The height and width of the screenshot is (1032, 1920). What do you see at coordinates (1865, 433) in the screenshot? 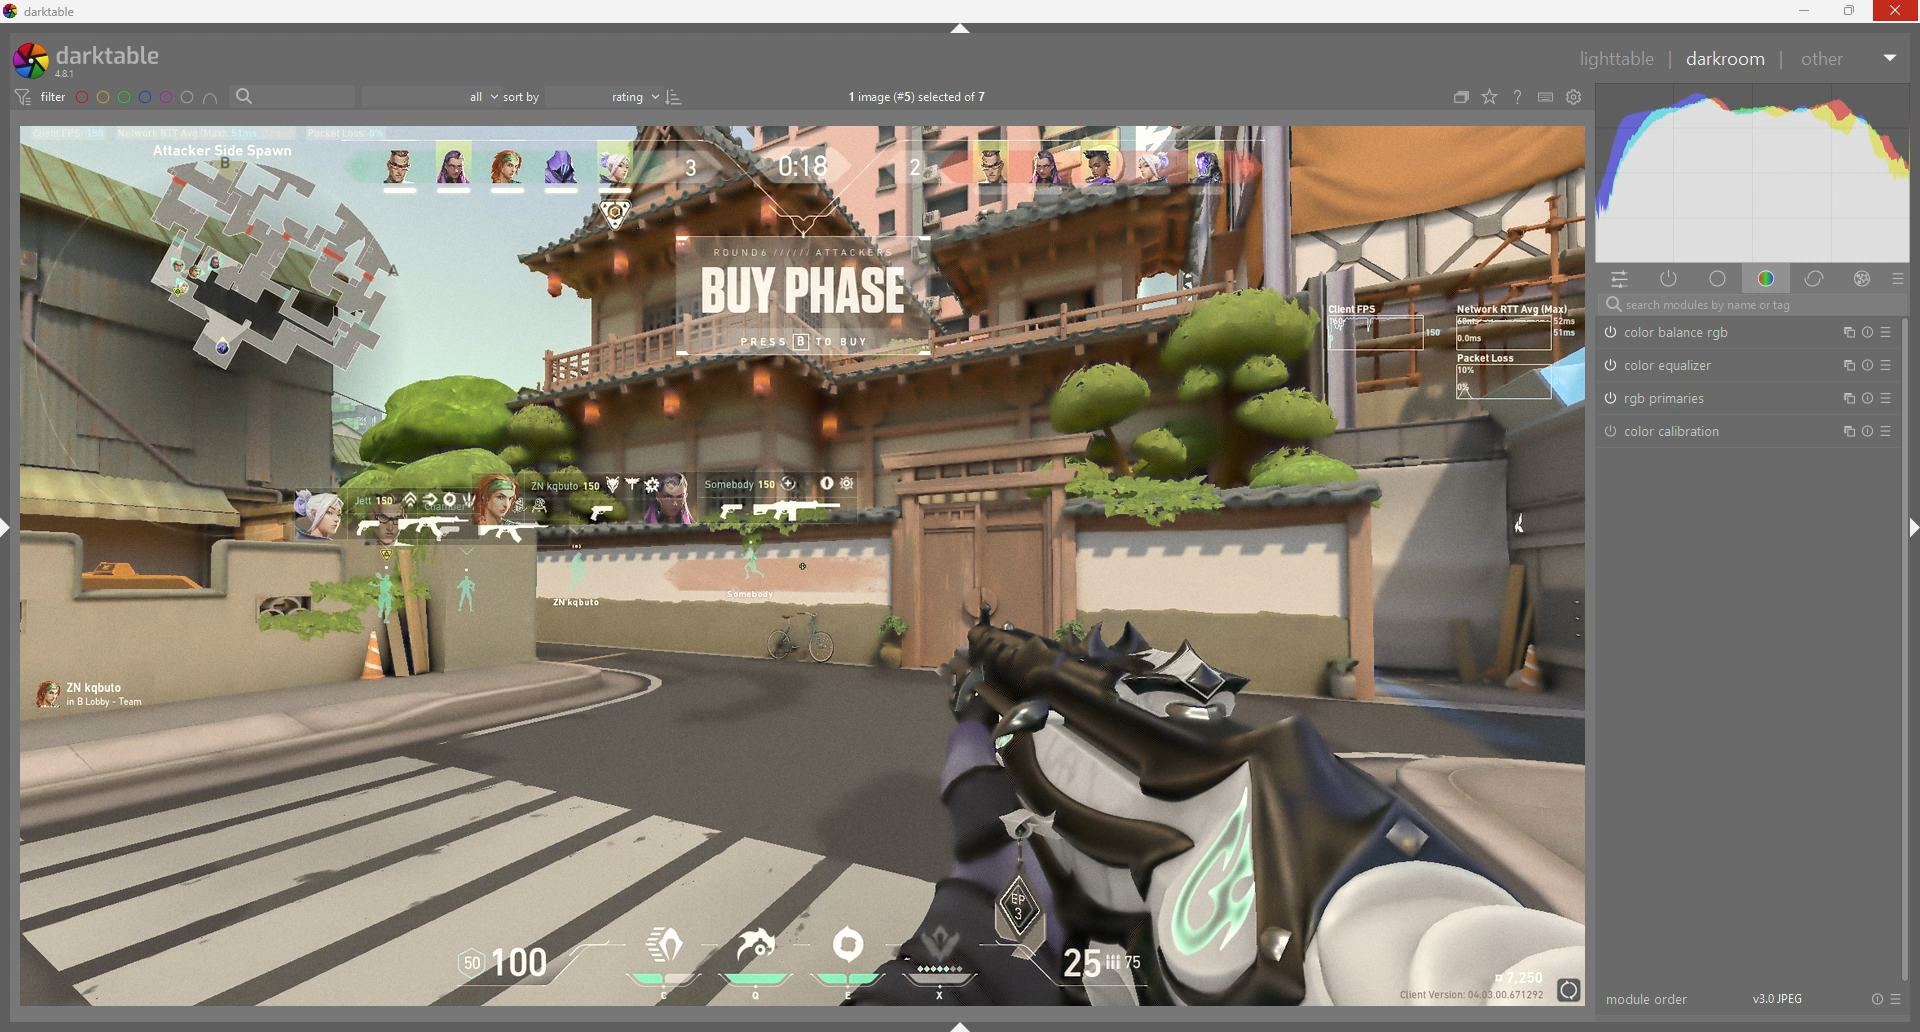
I see `reset` at bounding box center [1865, 433].